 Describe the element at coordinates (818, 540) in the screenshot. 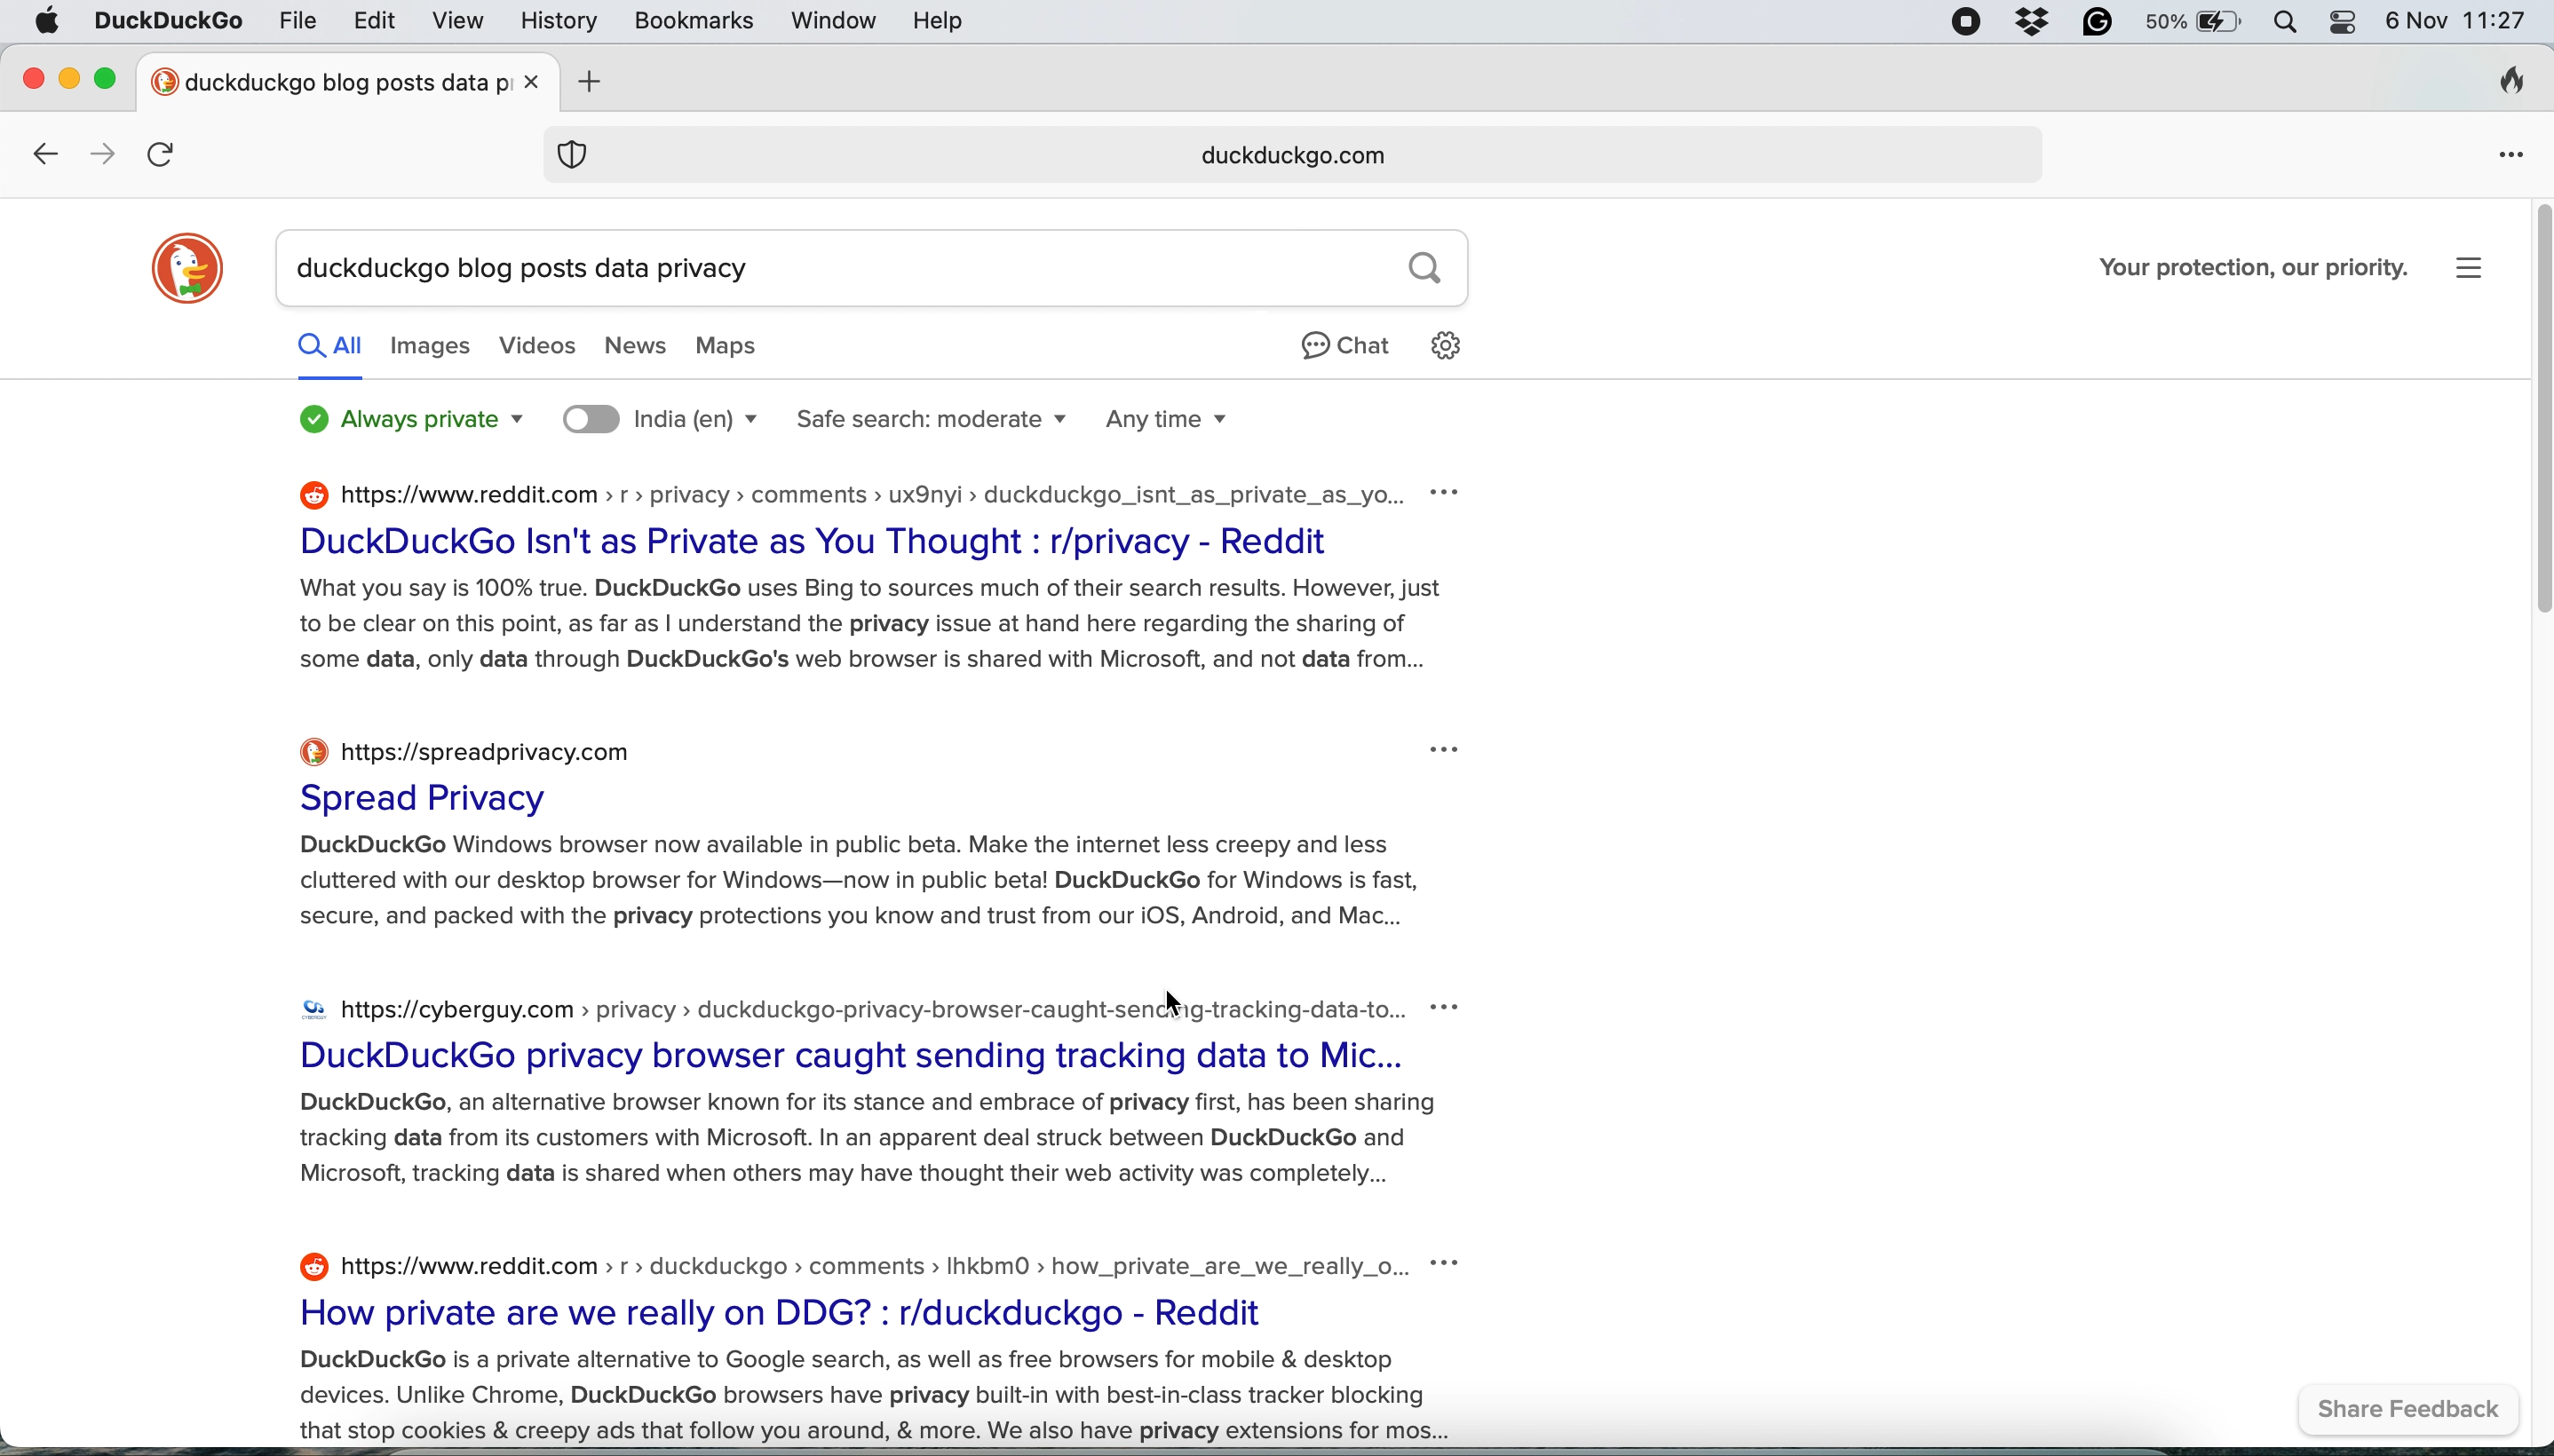

I see `DuckDuckGo Isn't as Private as You Thouaht : r/privacyv - Reddit` at that location.